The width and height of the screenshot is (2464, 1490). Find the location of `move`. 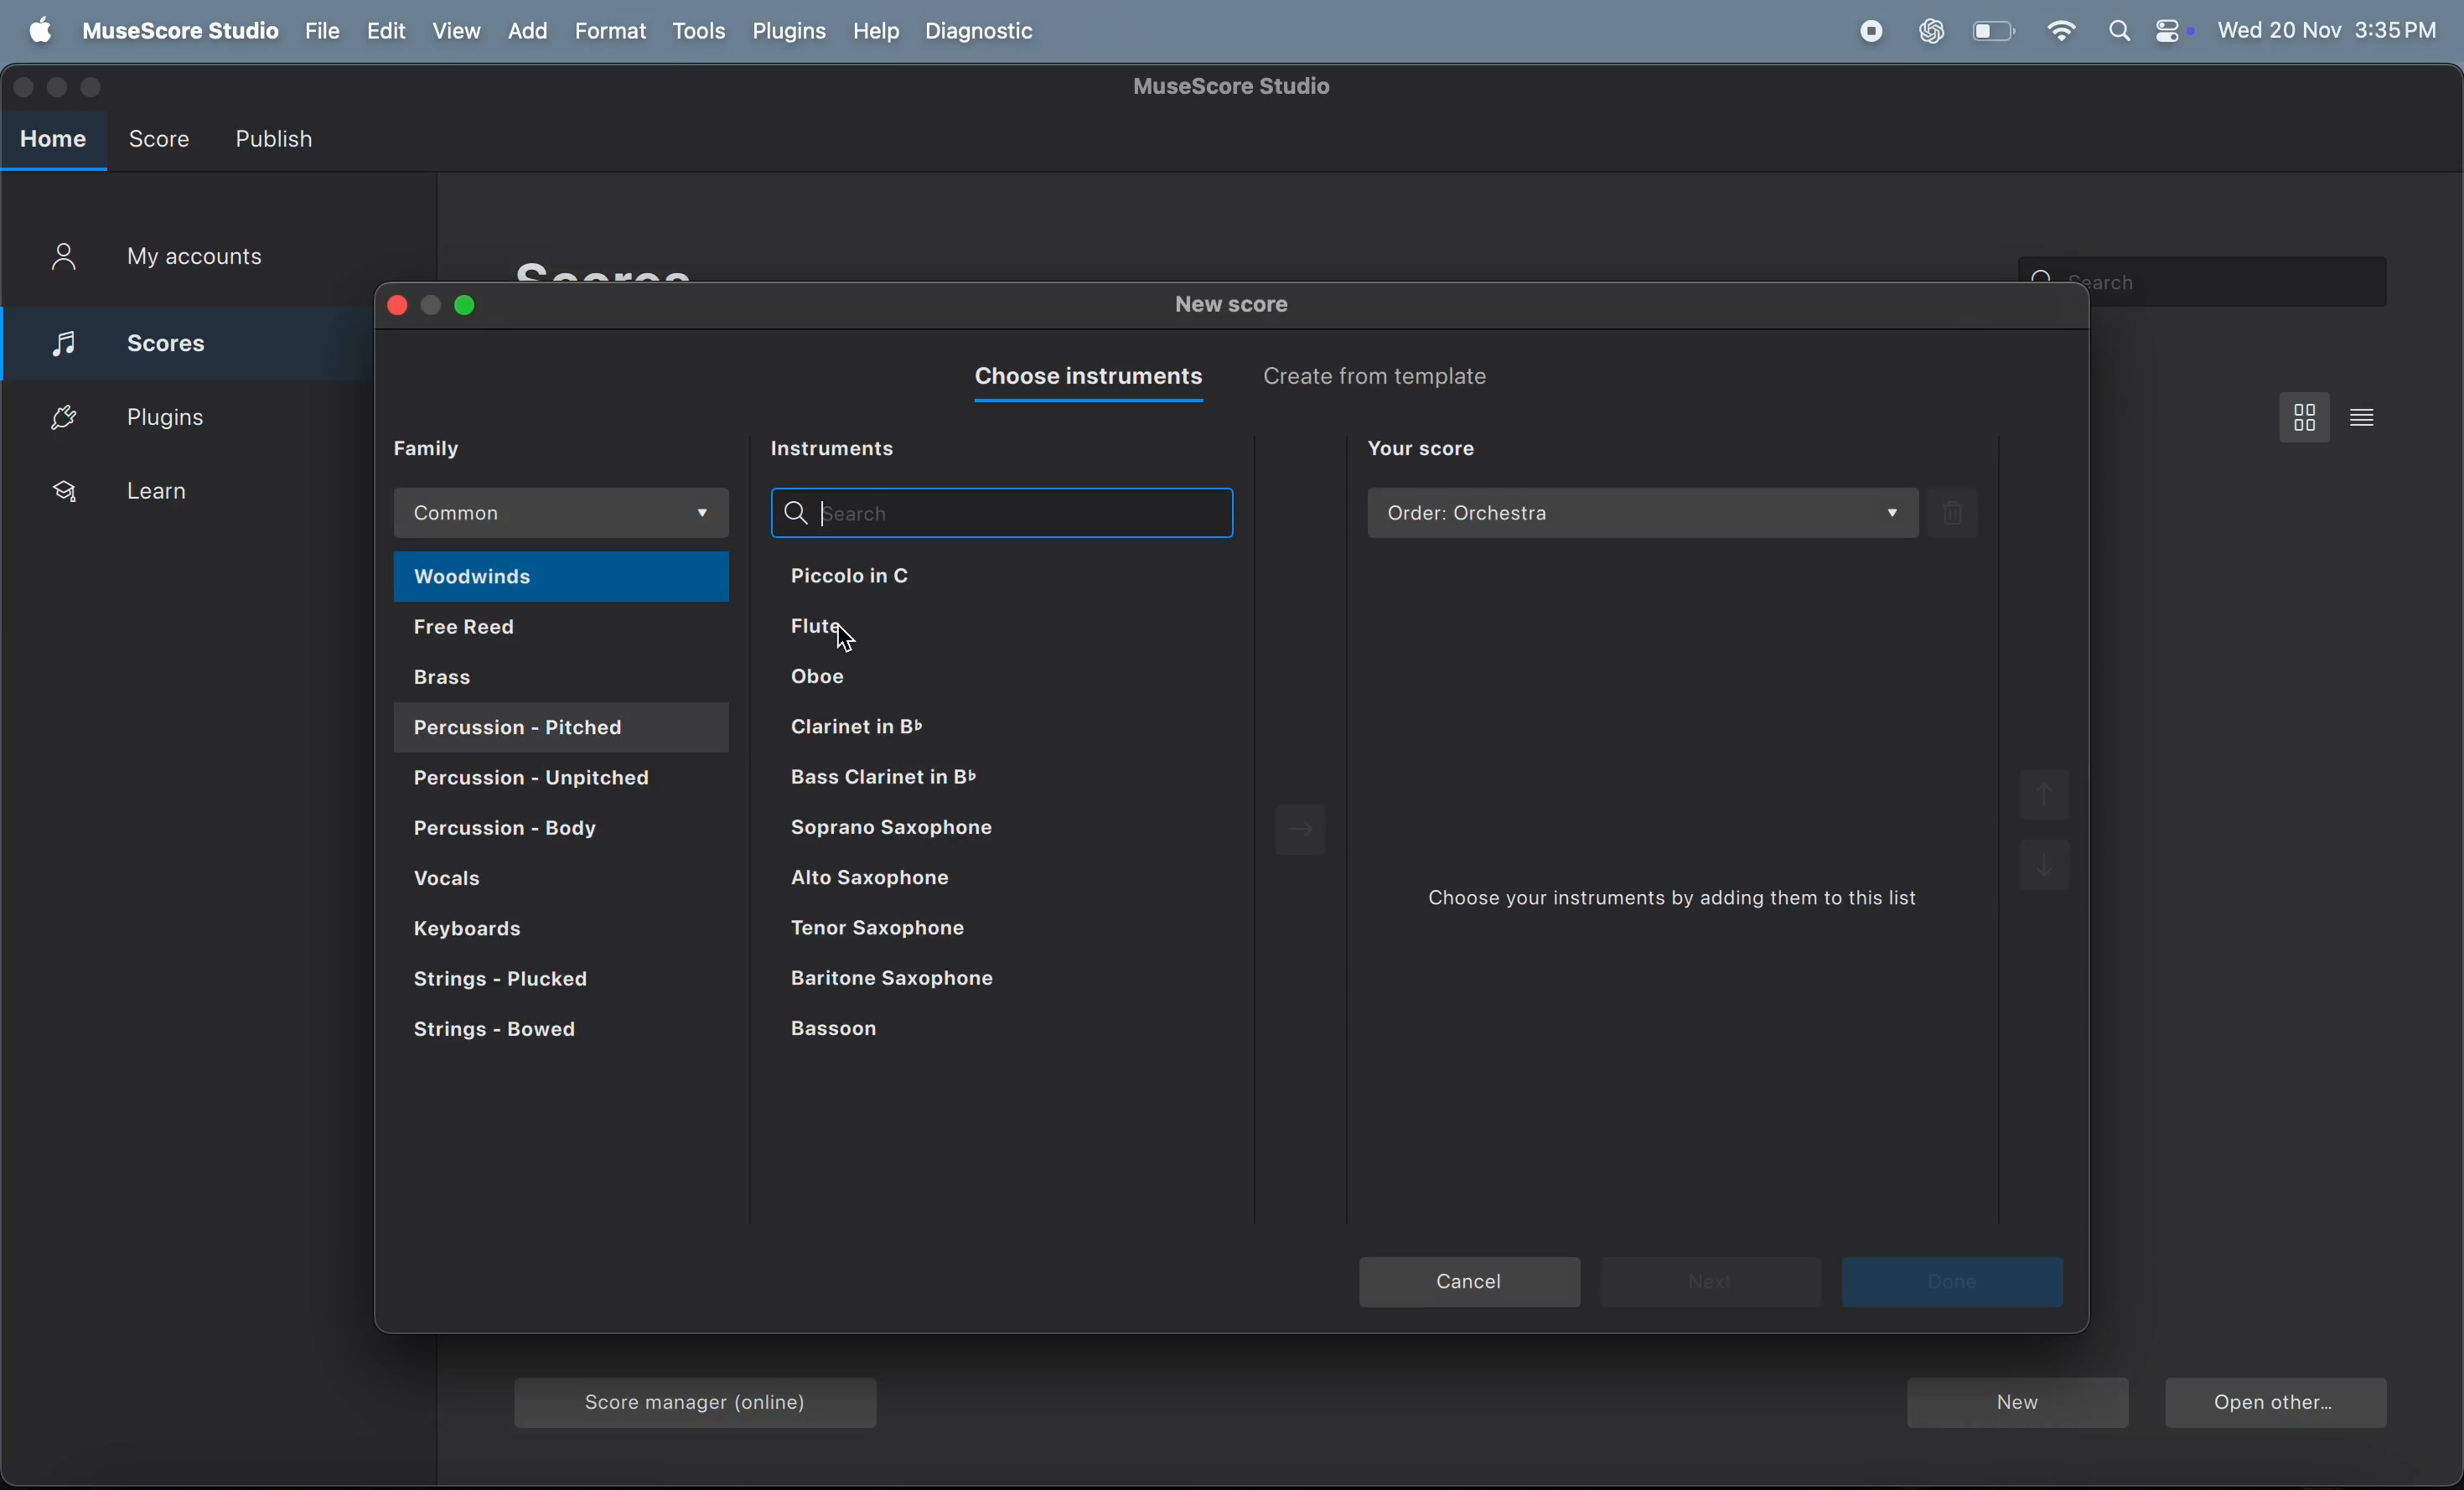

move is located at coordinates (1308, 832).